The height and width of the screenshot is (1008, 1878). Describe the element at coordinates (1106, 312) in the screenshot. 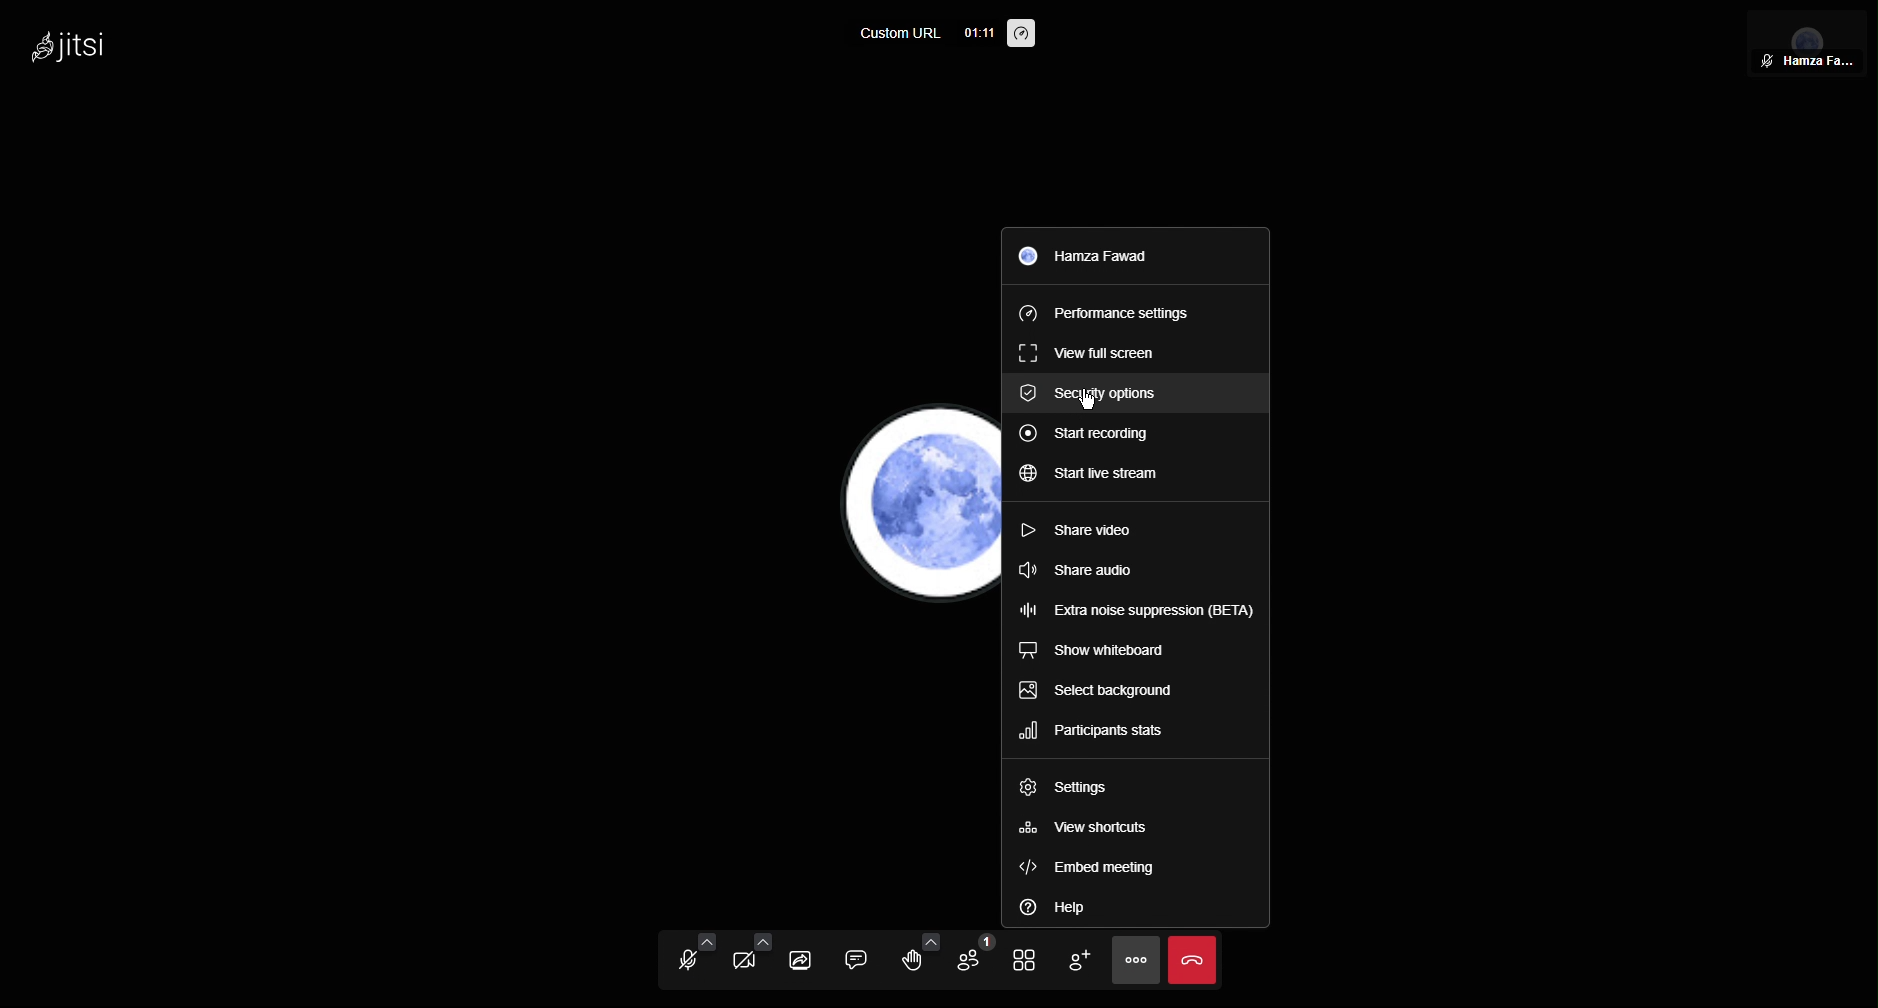

I see `Performance` at that location.